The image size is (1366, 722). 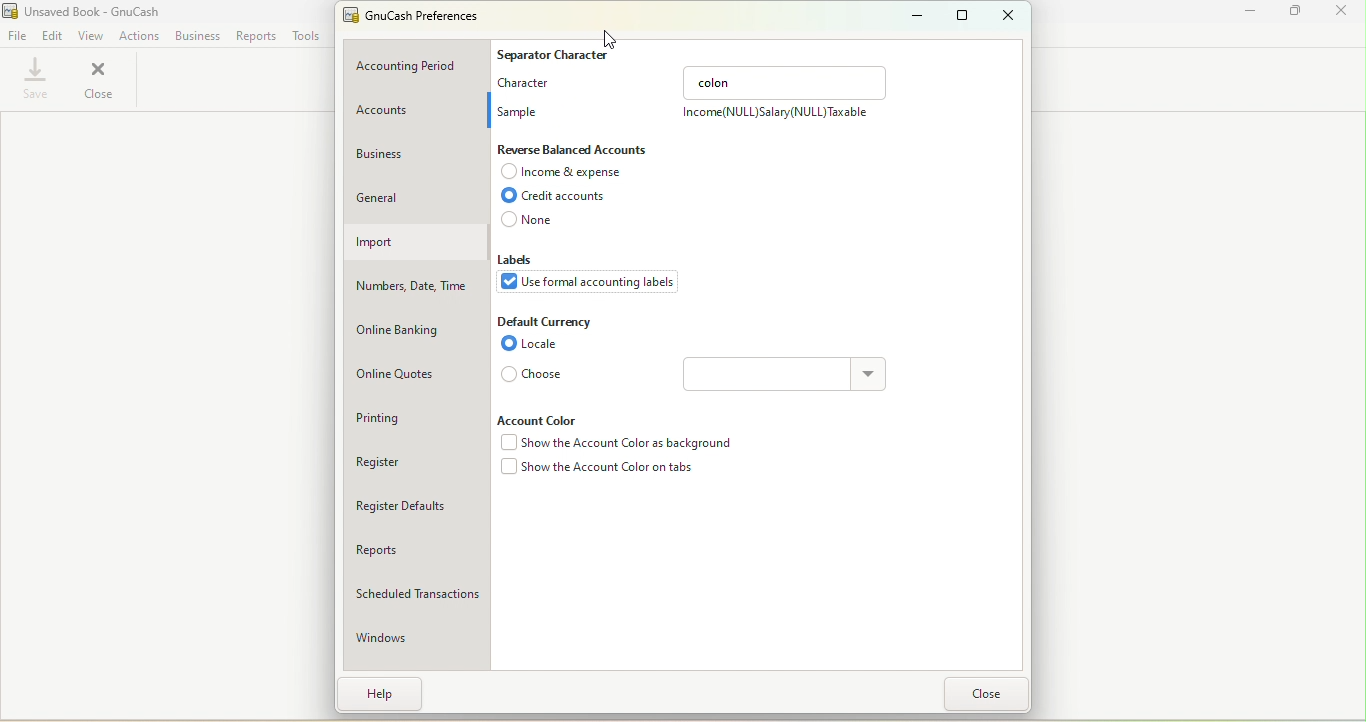 I want to click on Income (NULL) Salary (NULL) Taxable, so click(x=774, y=116).